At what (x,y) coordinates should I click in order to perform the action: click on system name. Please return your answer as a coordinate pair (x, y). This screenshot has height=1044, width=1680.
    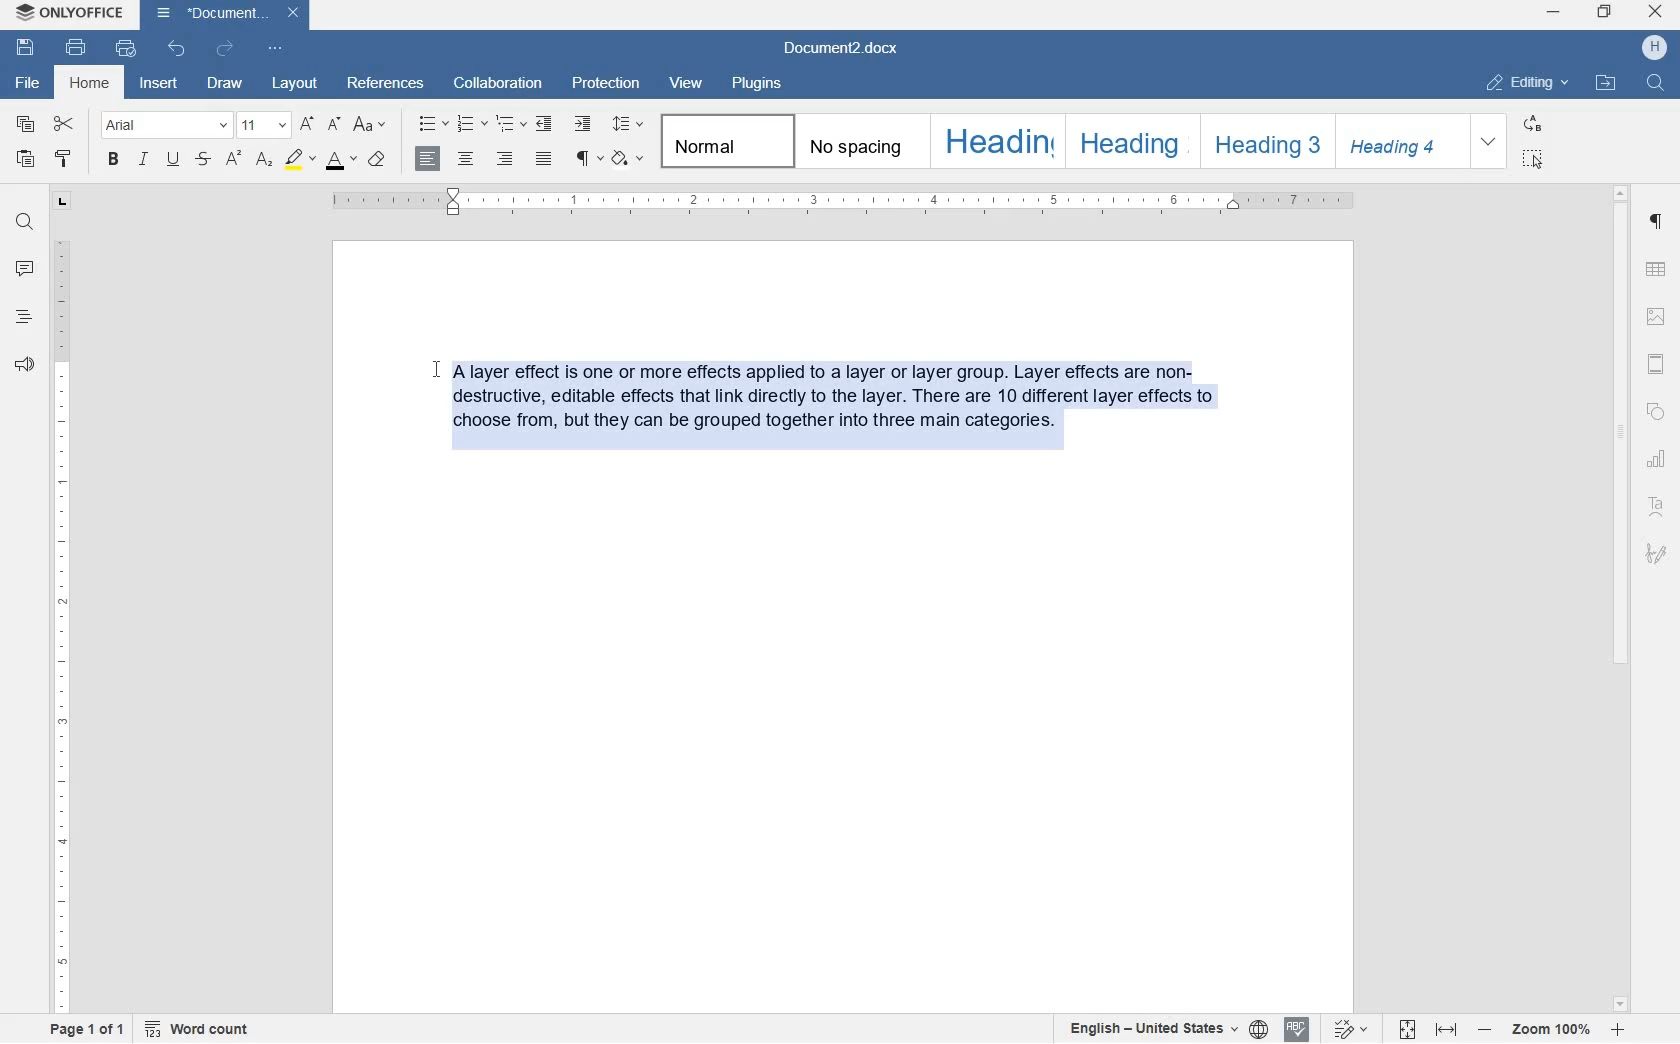
    Looking at the image, I should click on (68, 14).